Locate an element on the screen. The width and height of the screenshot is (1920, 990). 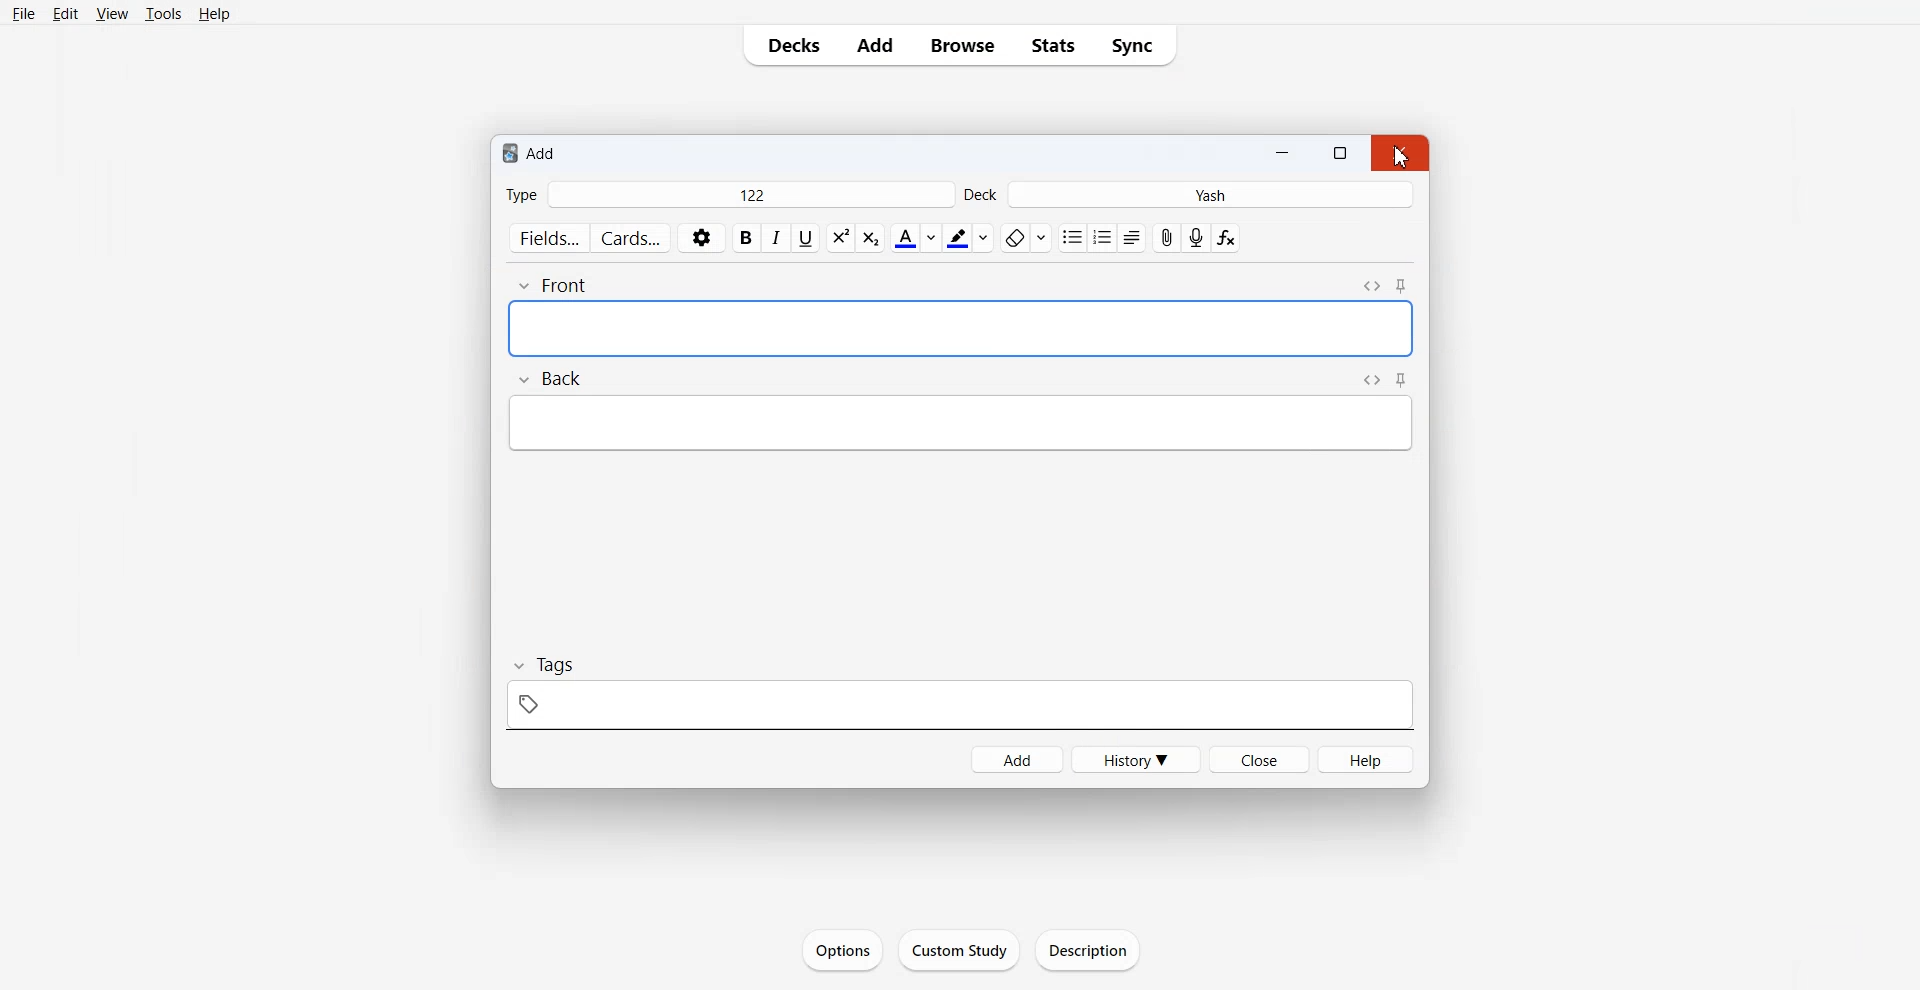
Browse is located at coordinates (964, 45).